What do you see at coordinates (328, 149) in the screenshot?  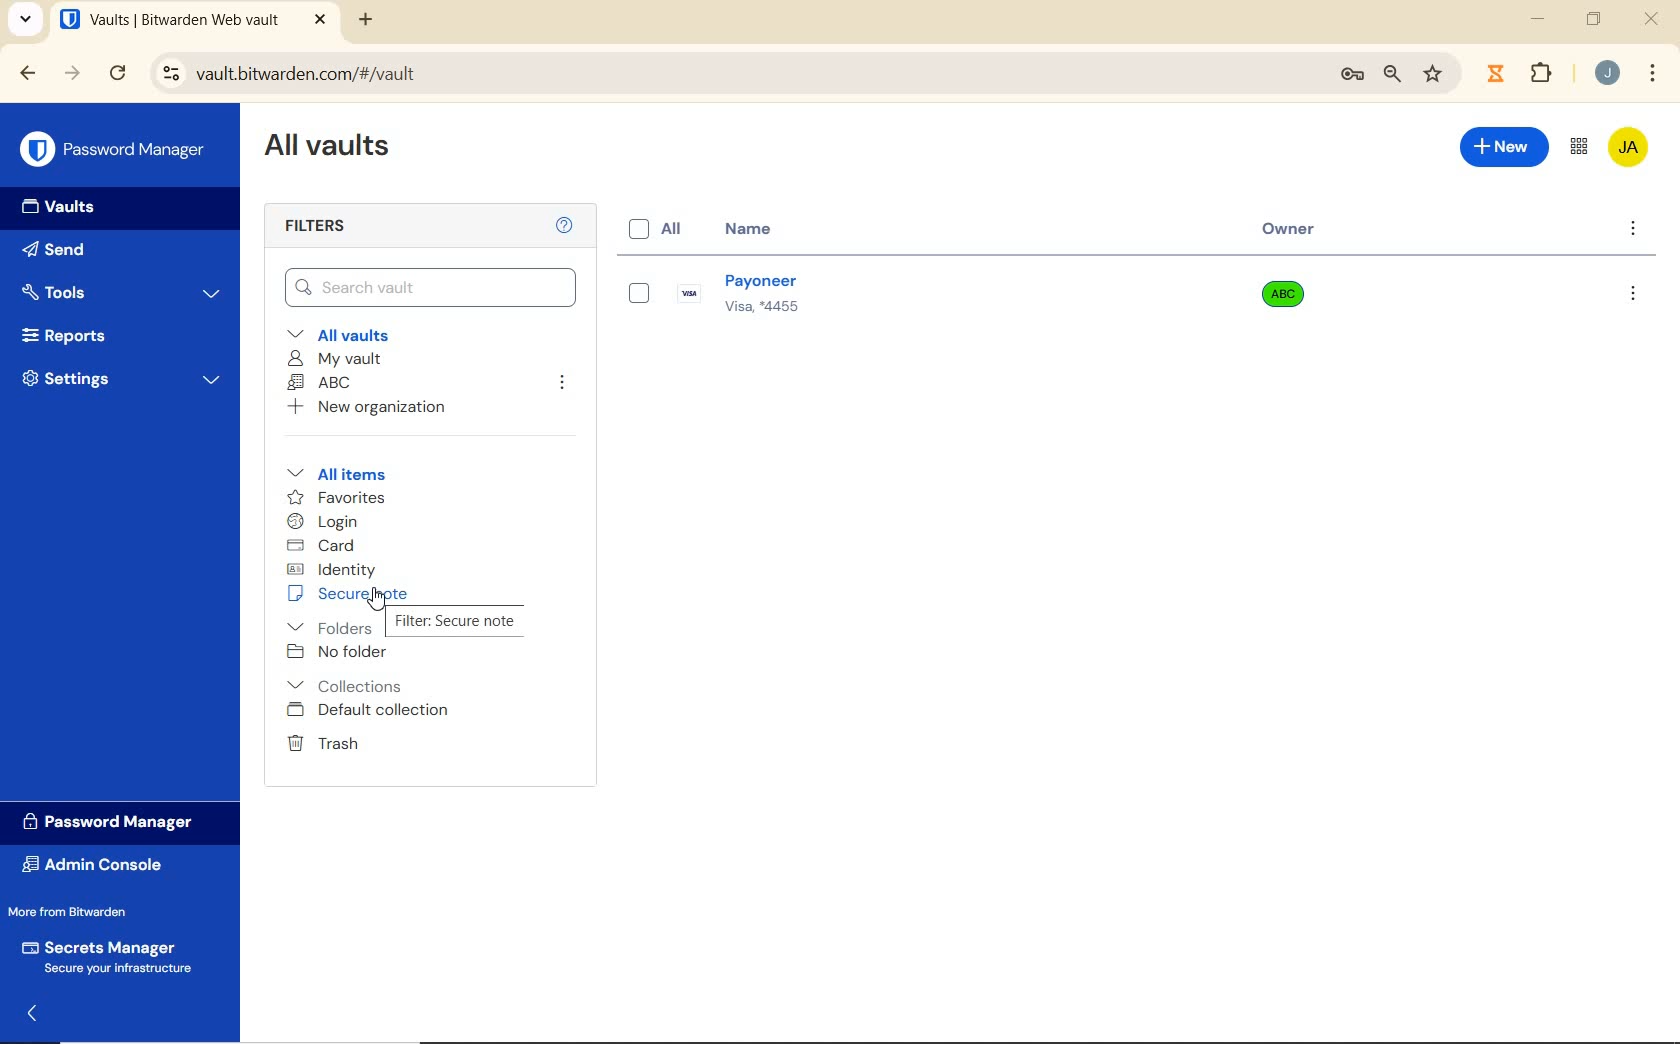 I see `All Vaults` at bounding box center [328, 149].